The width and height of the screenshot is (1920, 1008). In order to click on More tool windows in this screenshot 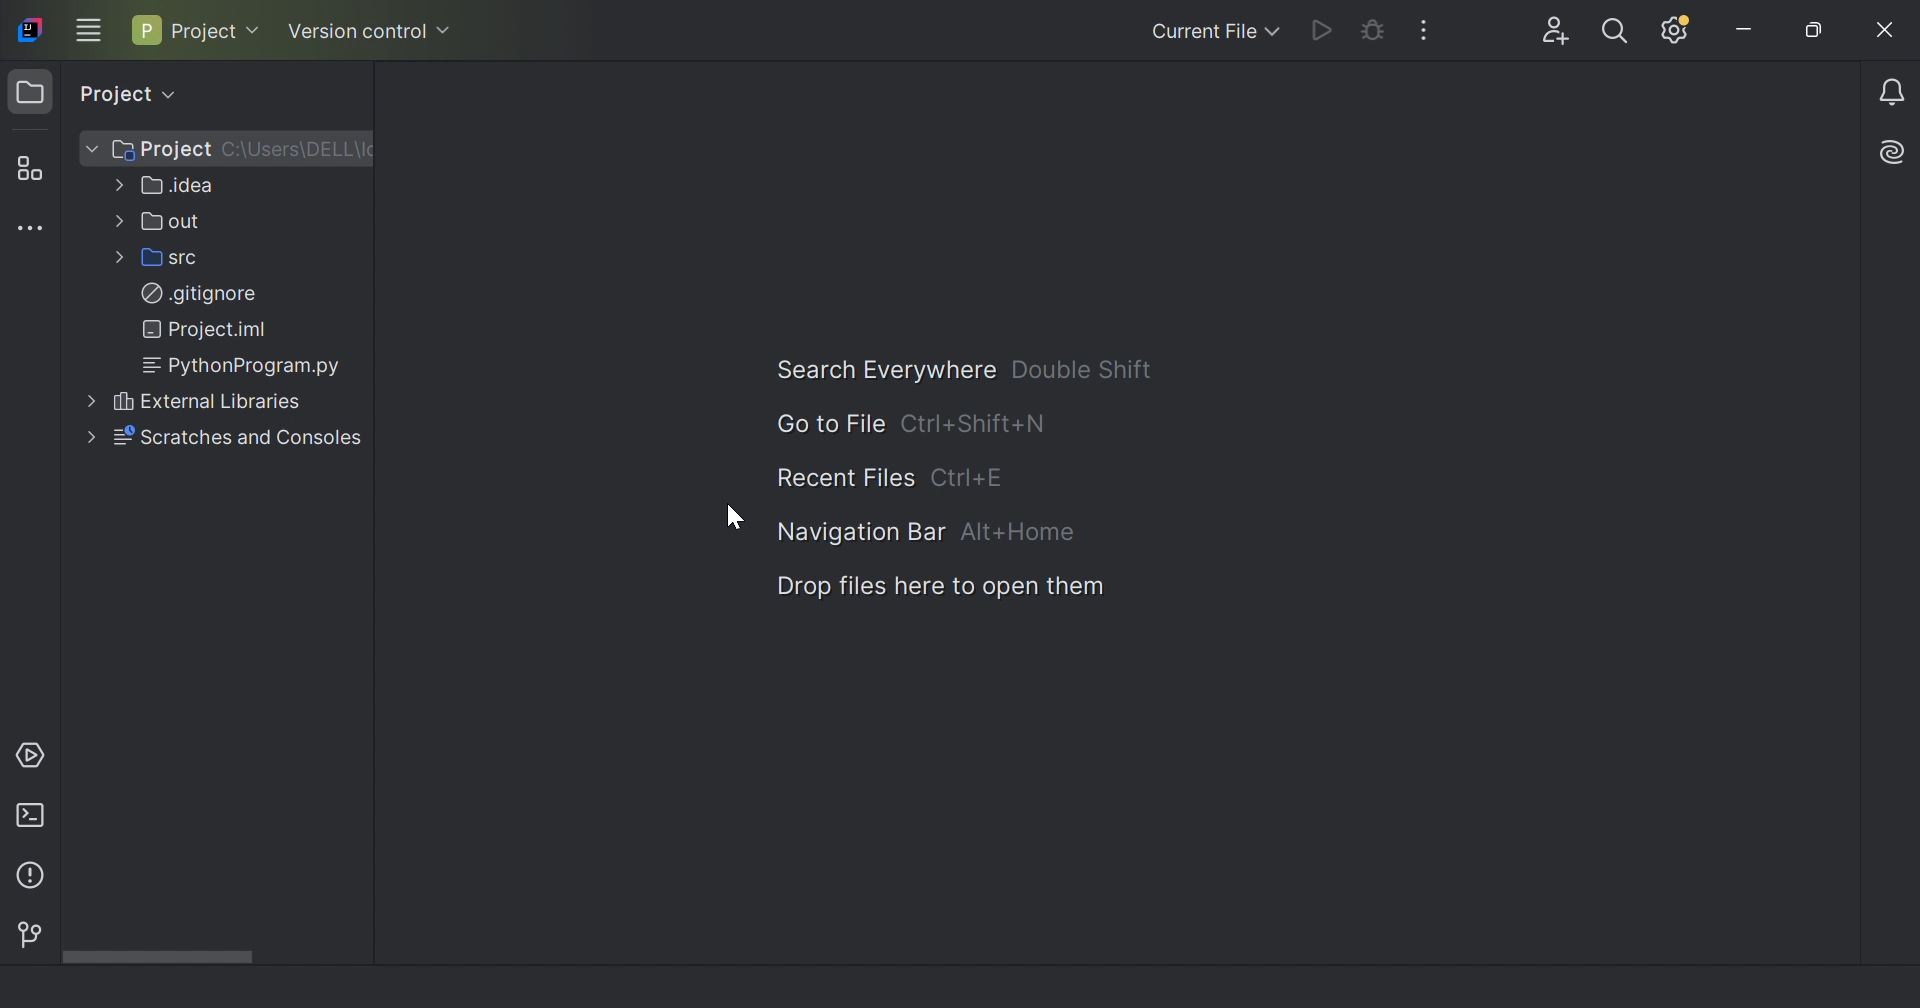, I will do `click(36, 228)`.